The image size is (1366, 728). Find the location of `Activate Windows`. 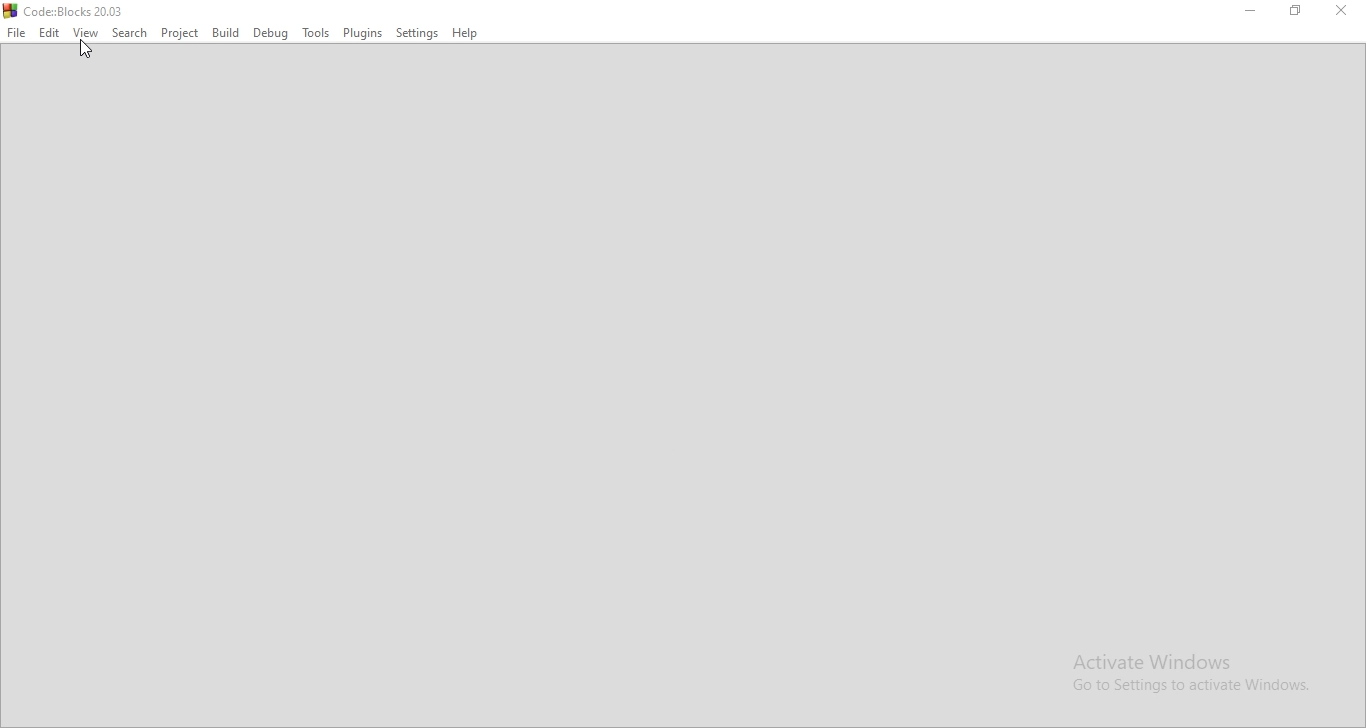

Activate Windows is located at coordinates (1193, 674).